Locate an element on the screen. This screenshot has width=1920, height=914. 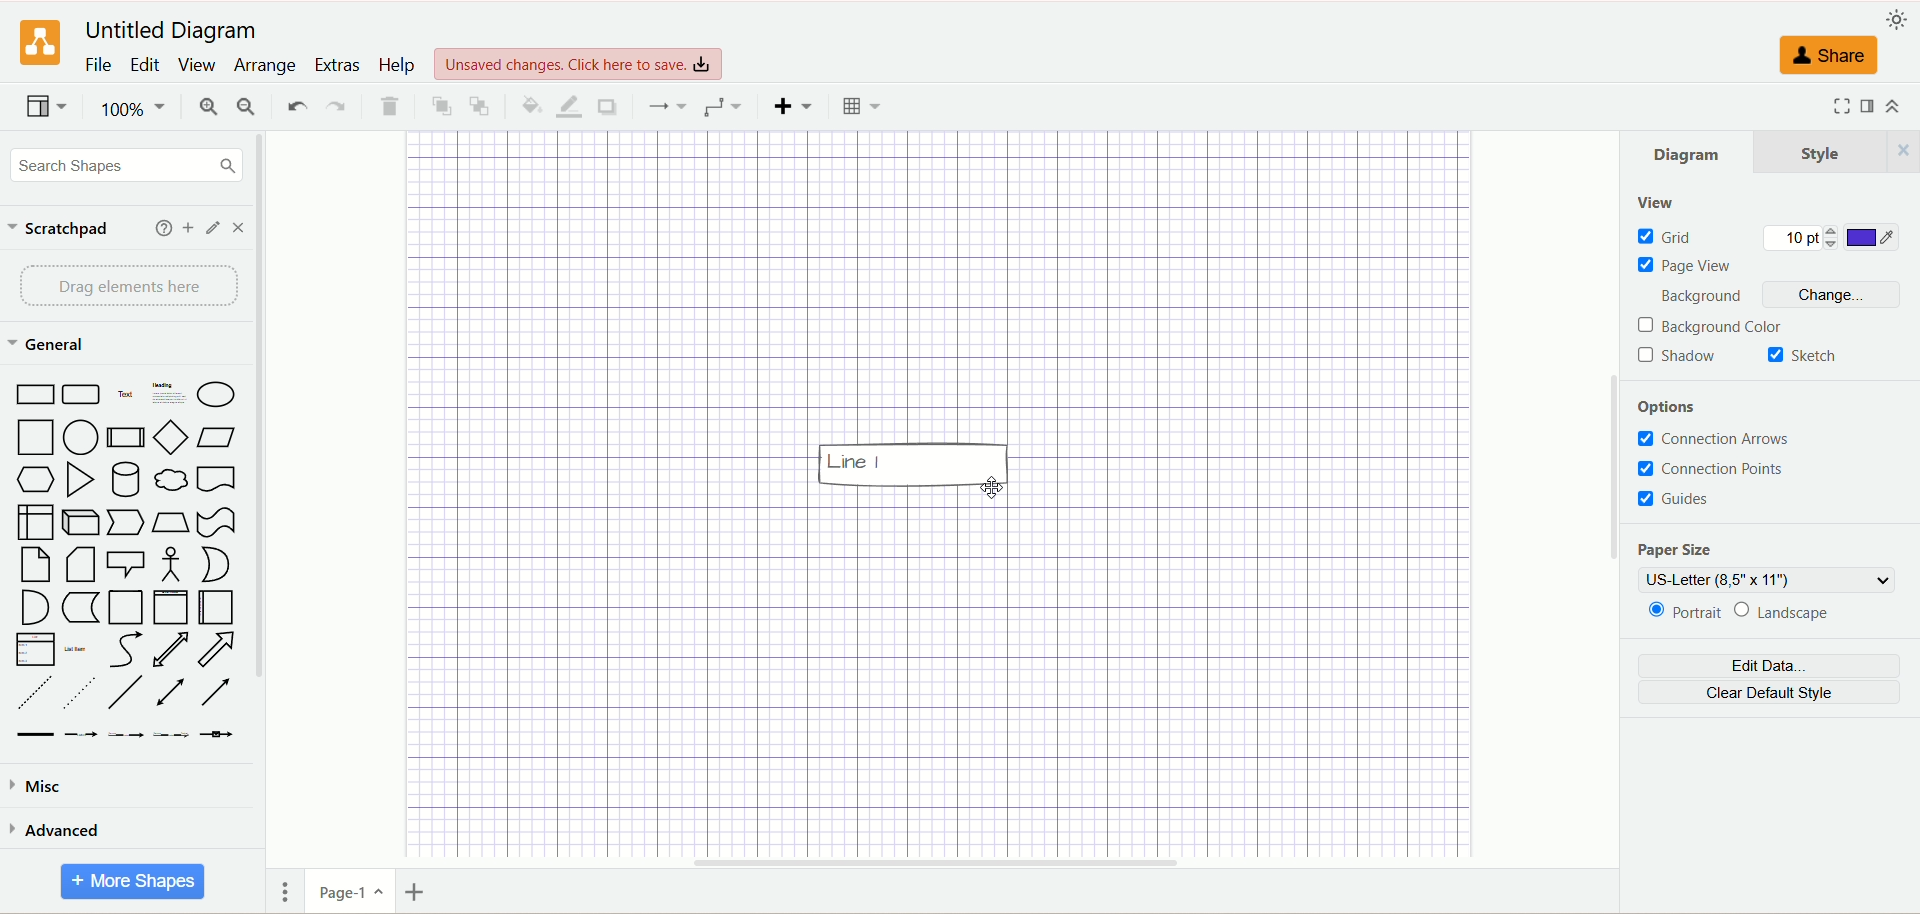
style is located at coordinates (1831, 151).